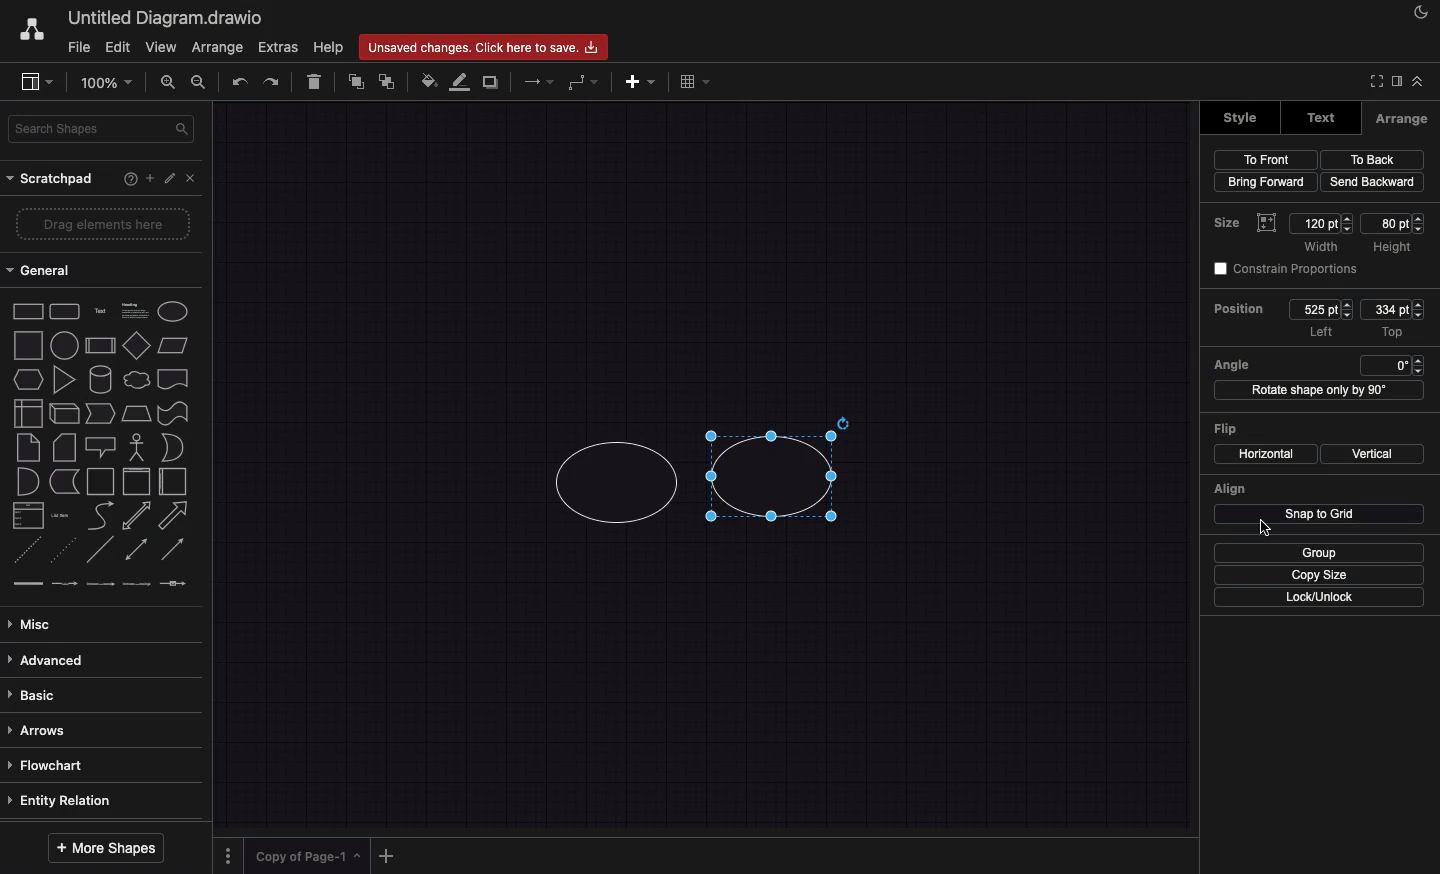 The height and width of the screenshot is (874, 1440). Describe the element at coordinates (779, 468) in the screenshot. I see `selected circle` at that location.